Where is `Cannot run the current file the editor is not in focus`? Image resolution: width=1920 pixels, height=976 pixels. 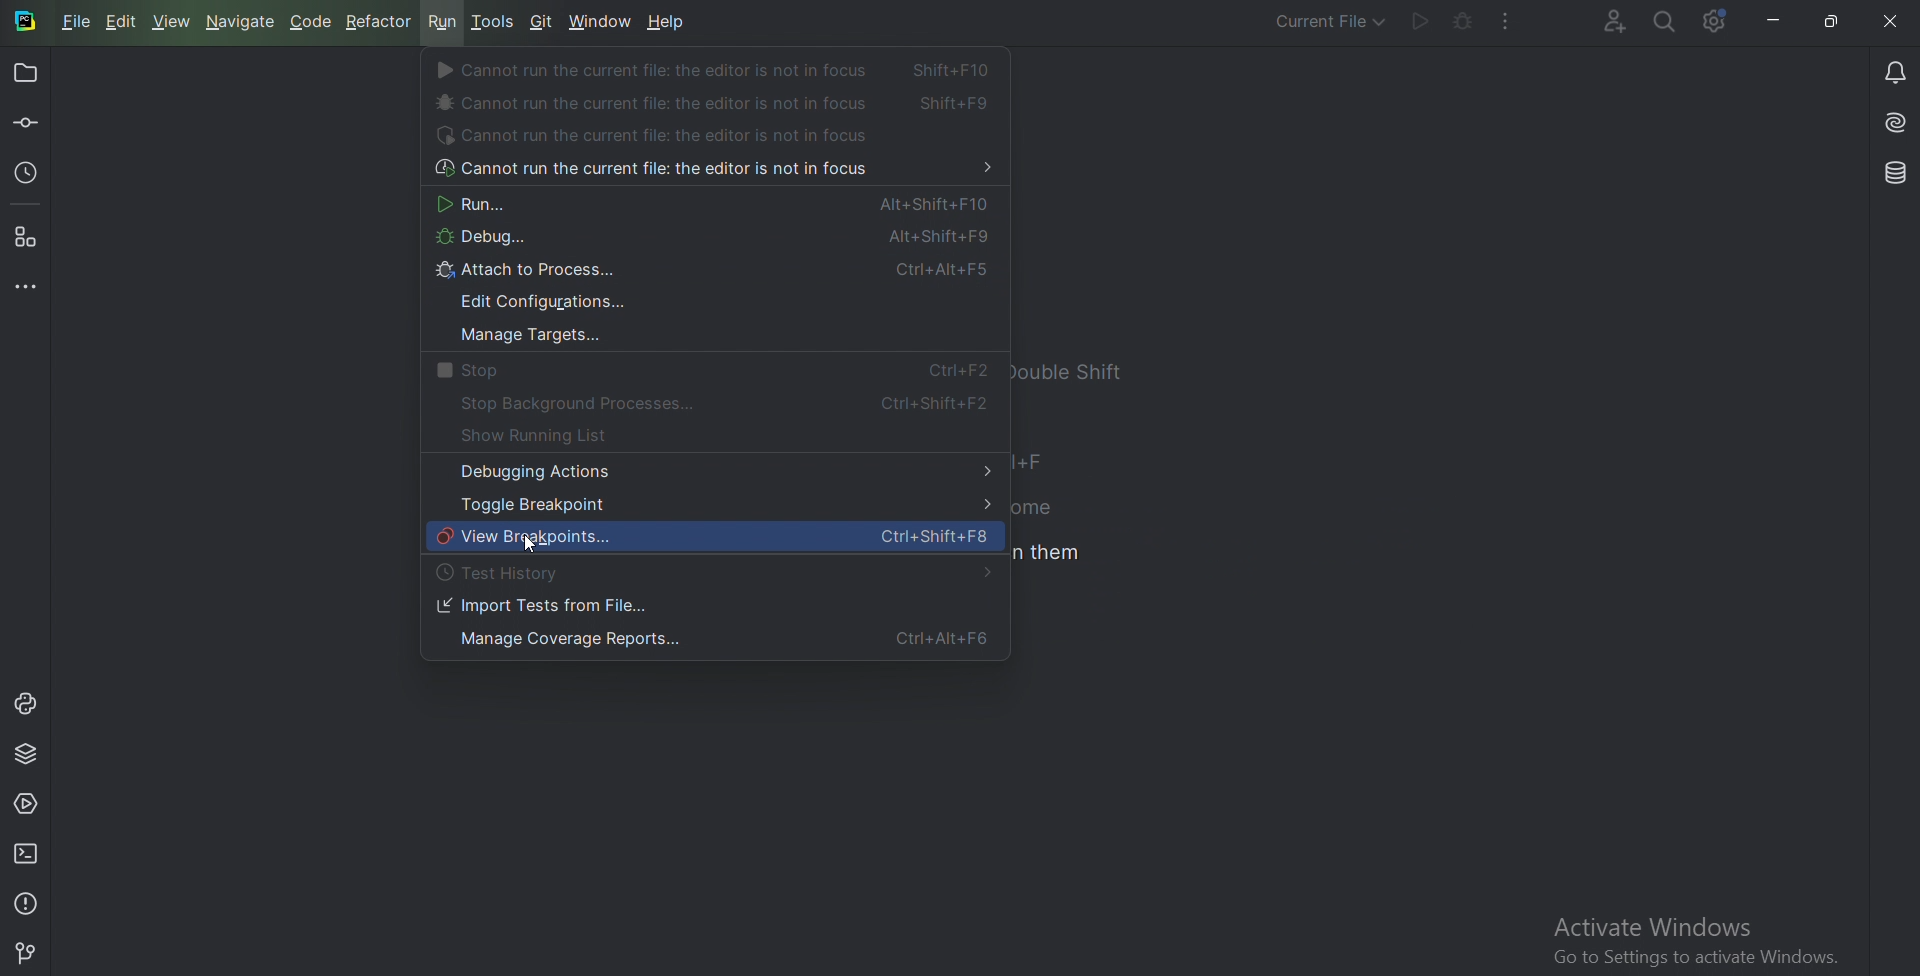 Cannot run the current file the editor is not in focus is located at coordinates (710, 171).